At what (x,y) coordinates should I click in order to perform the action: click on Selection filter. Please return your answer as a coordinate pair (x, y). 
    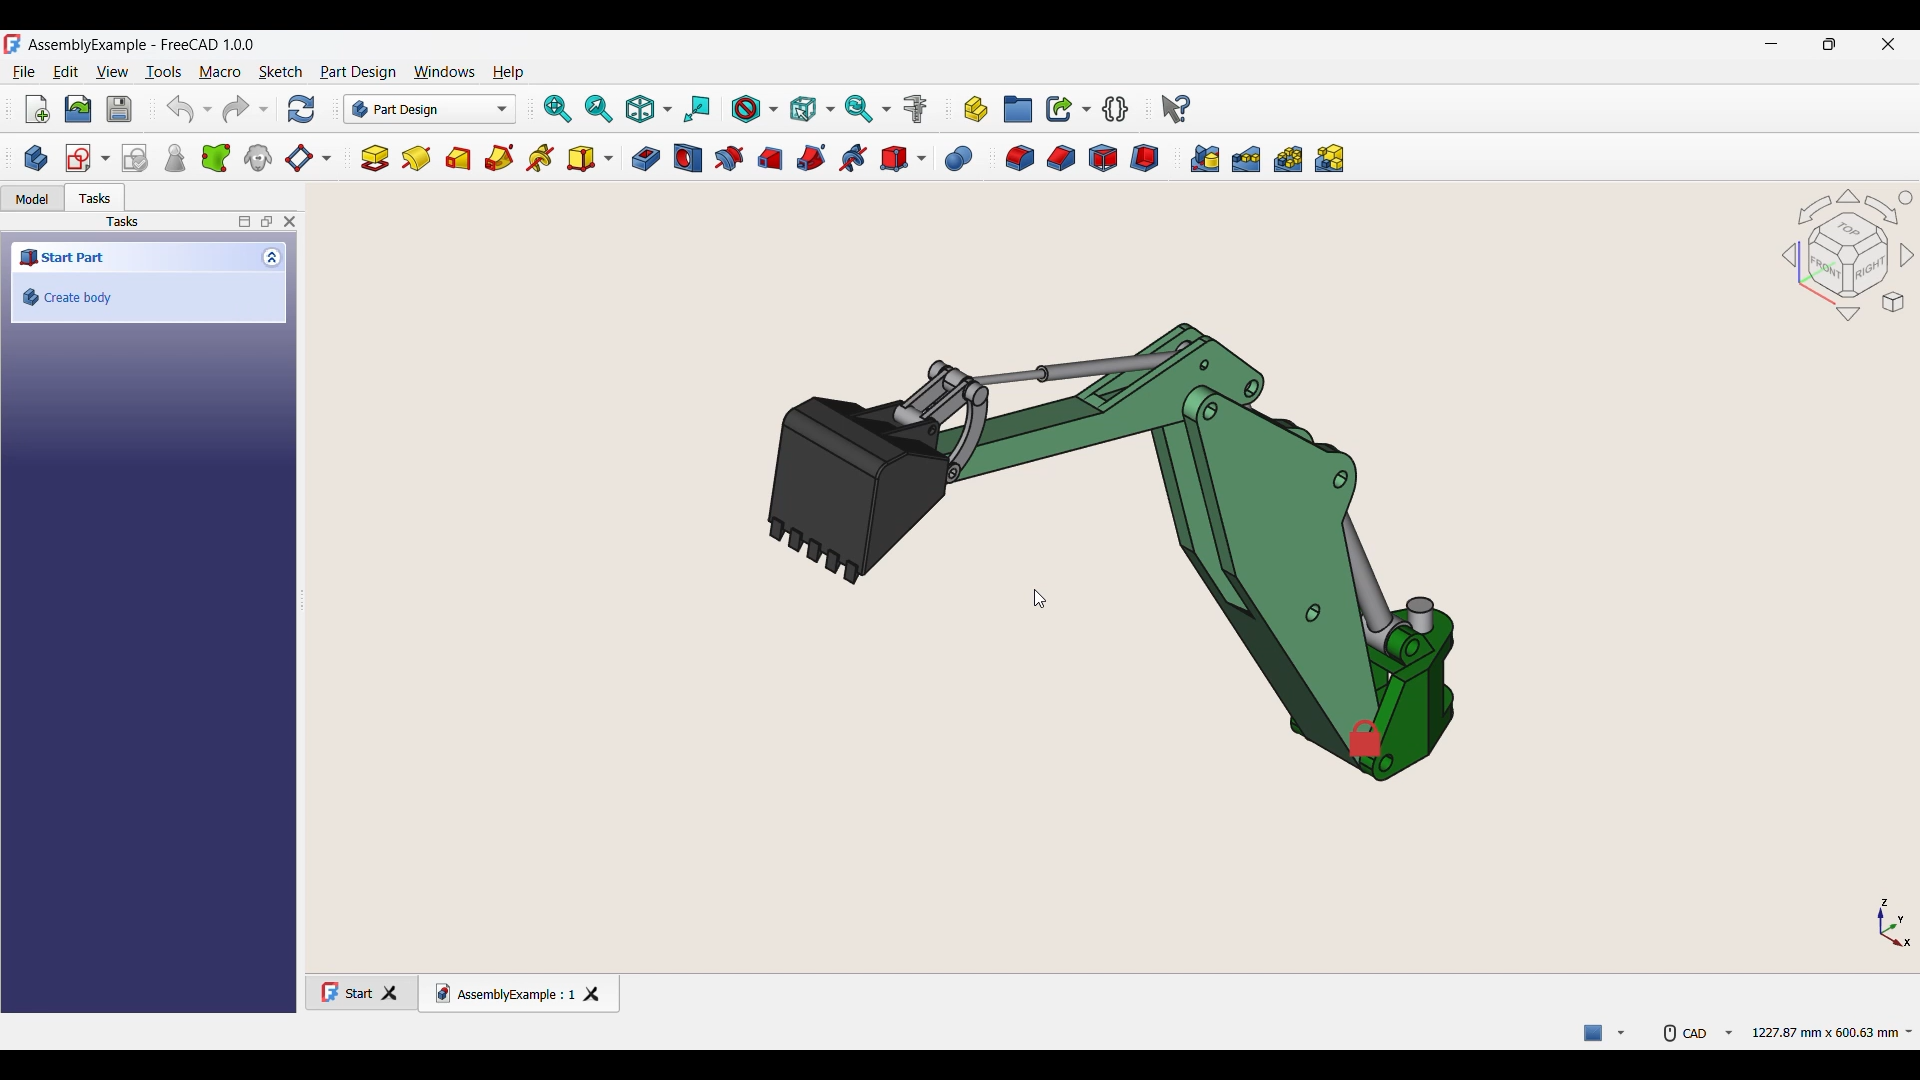
    Looking at the image, I should click on (812, 108).